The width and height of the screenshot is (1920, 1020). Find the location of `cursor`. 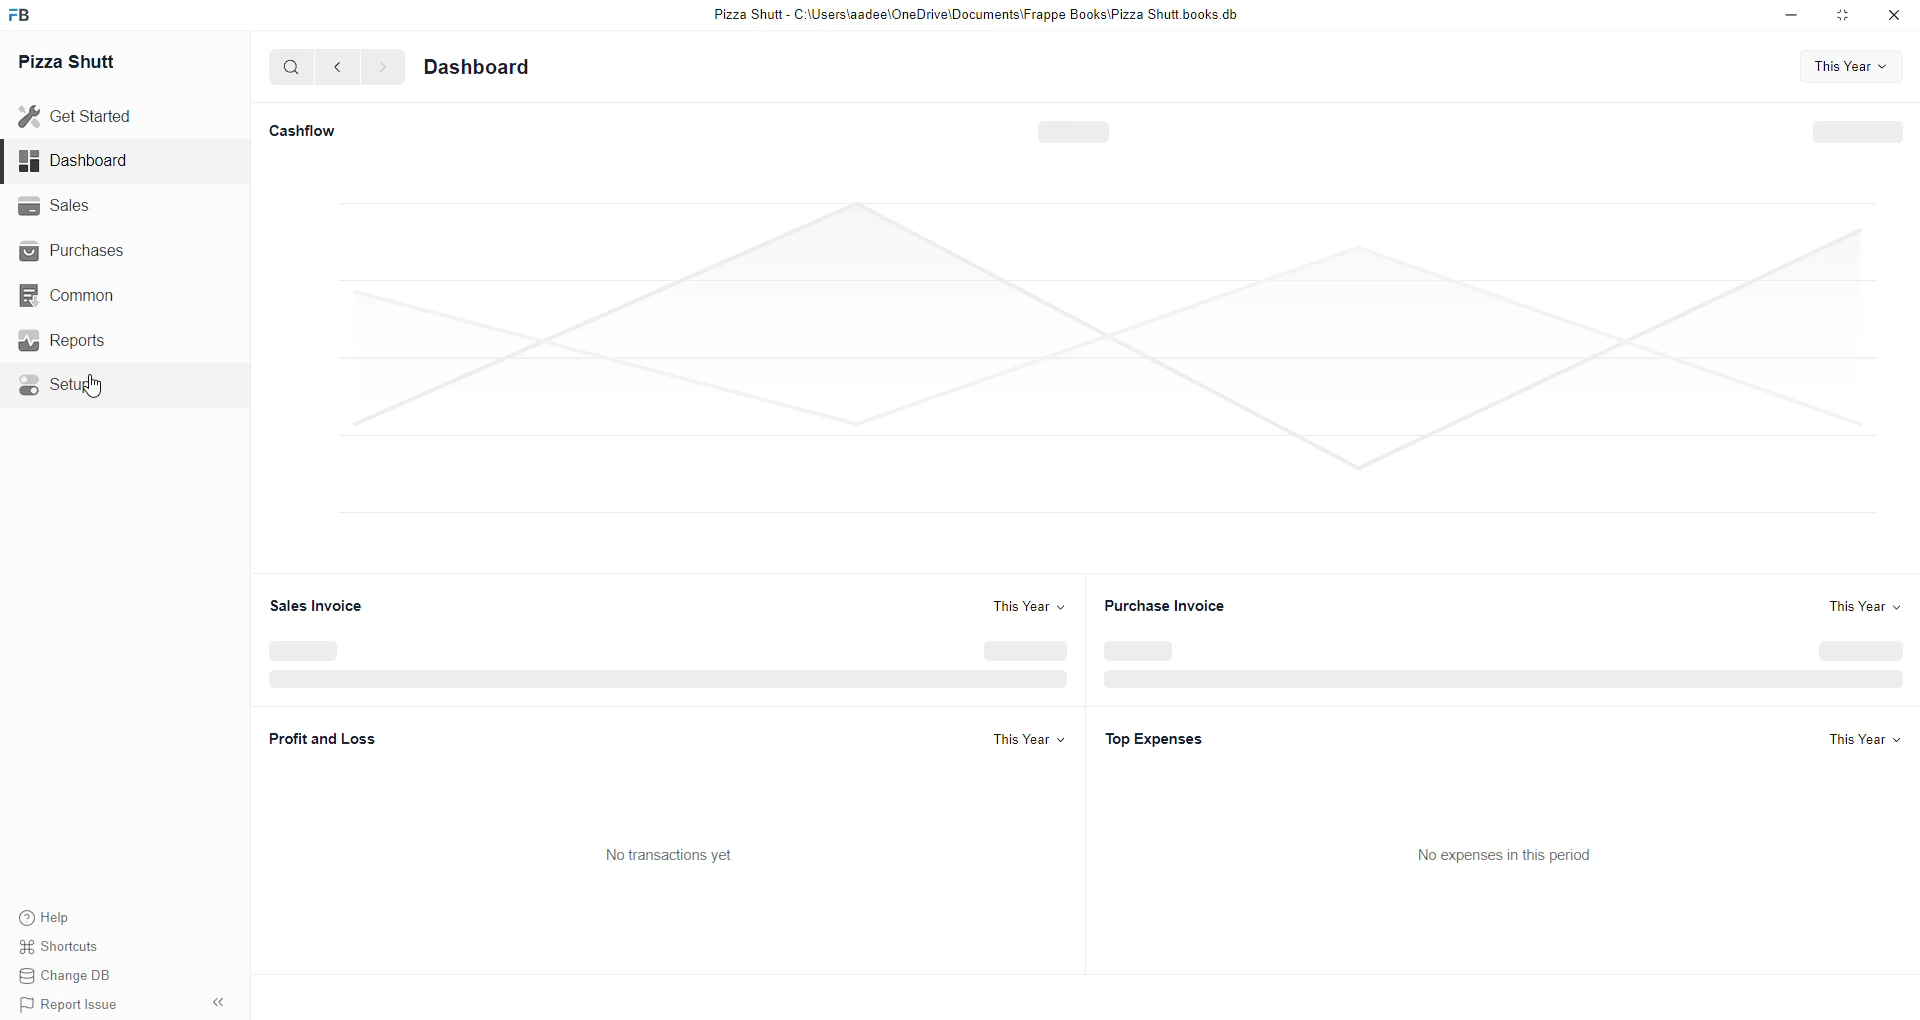

cursor is located at coordinates (98, 388).